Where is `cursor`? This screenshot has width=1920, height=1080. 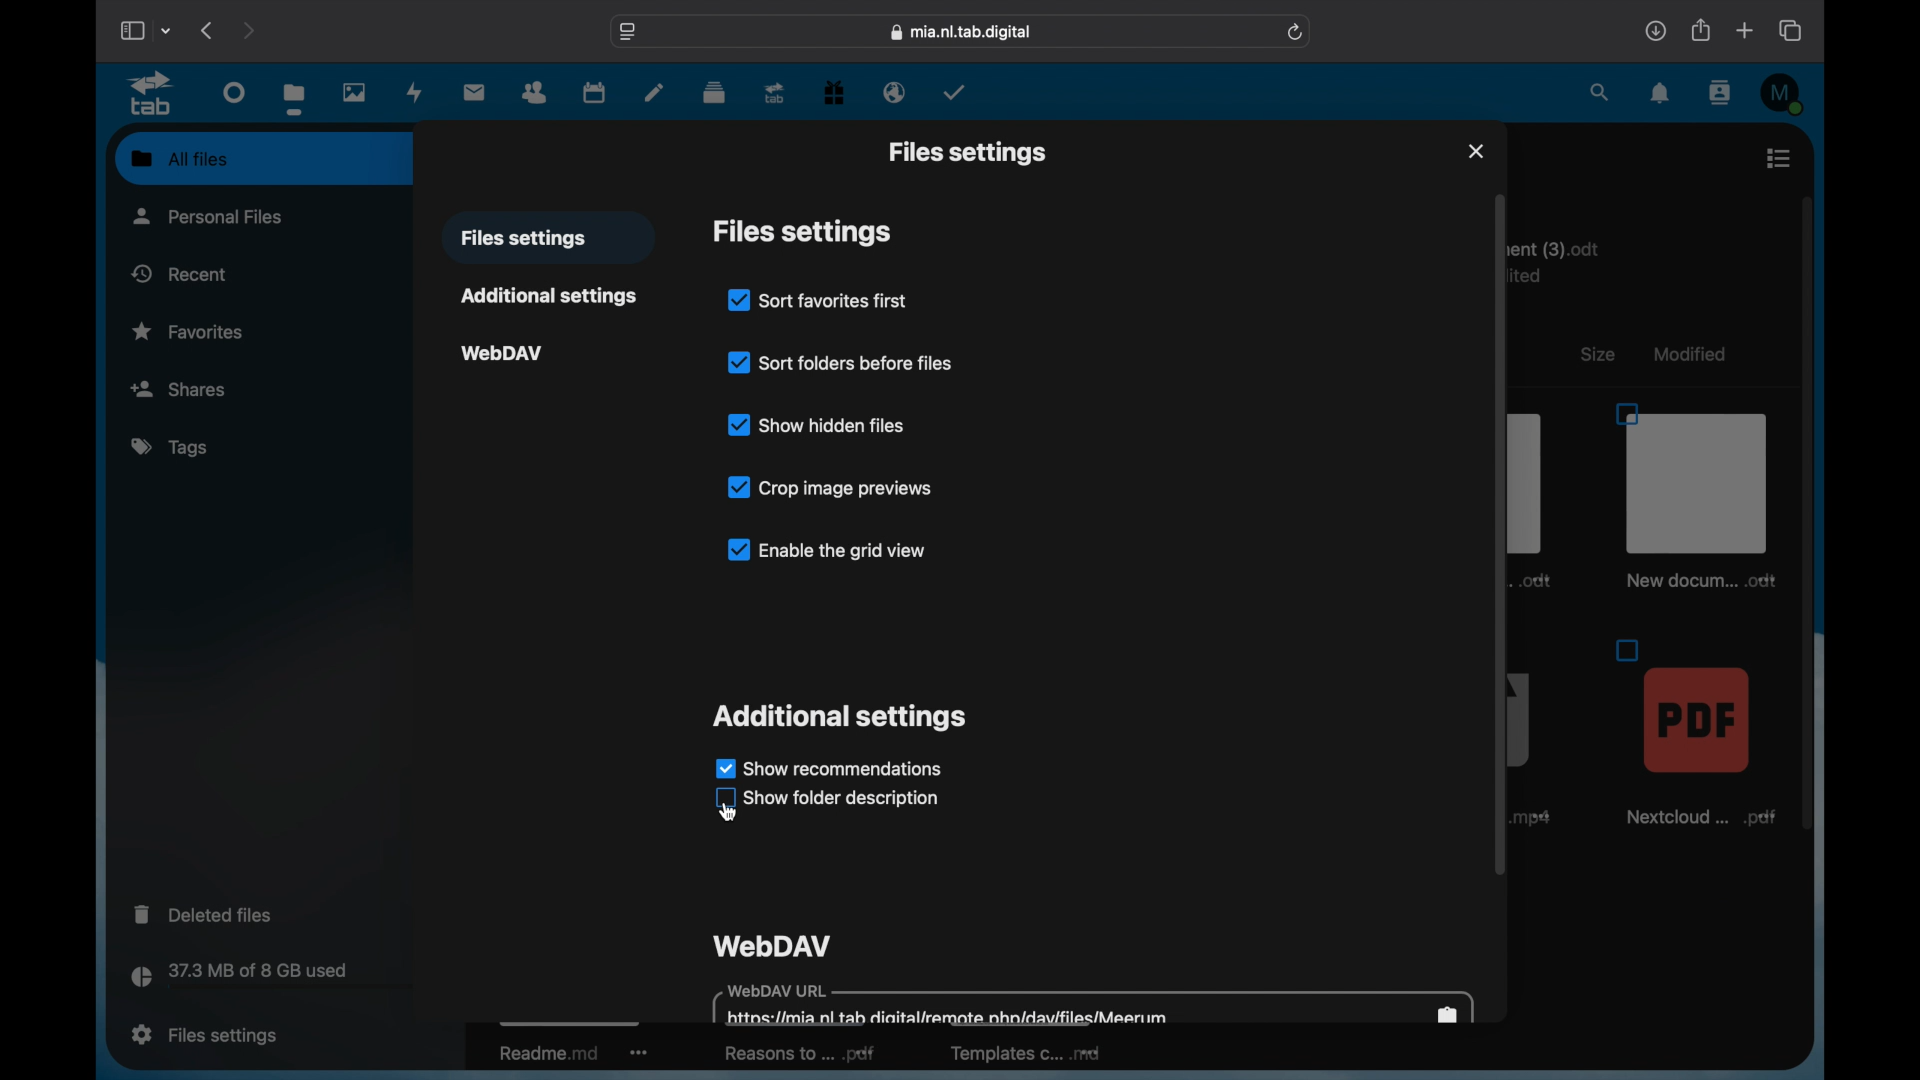
cursor is located at coordinates (726, 814).